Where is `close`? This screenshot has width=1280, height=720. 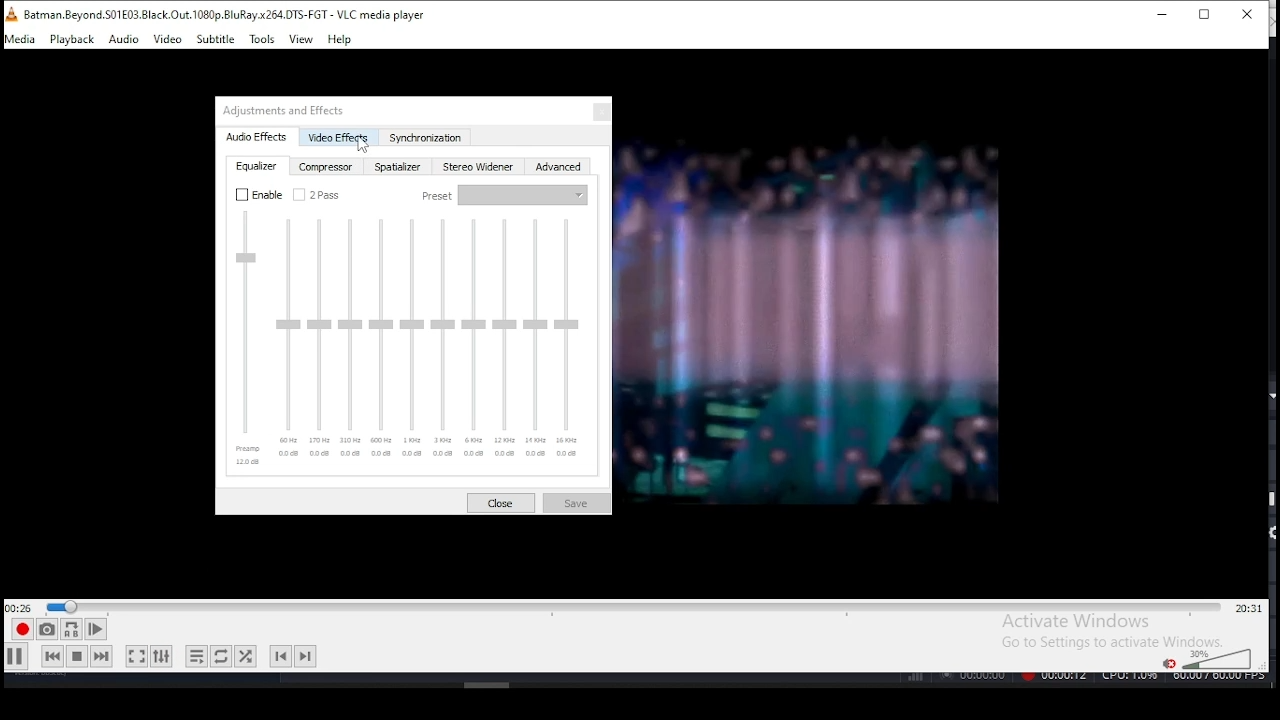 close is located at coordinates (502, 503).